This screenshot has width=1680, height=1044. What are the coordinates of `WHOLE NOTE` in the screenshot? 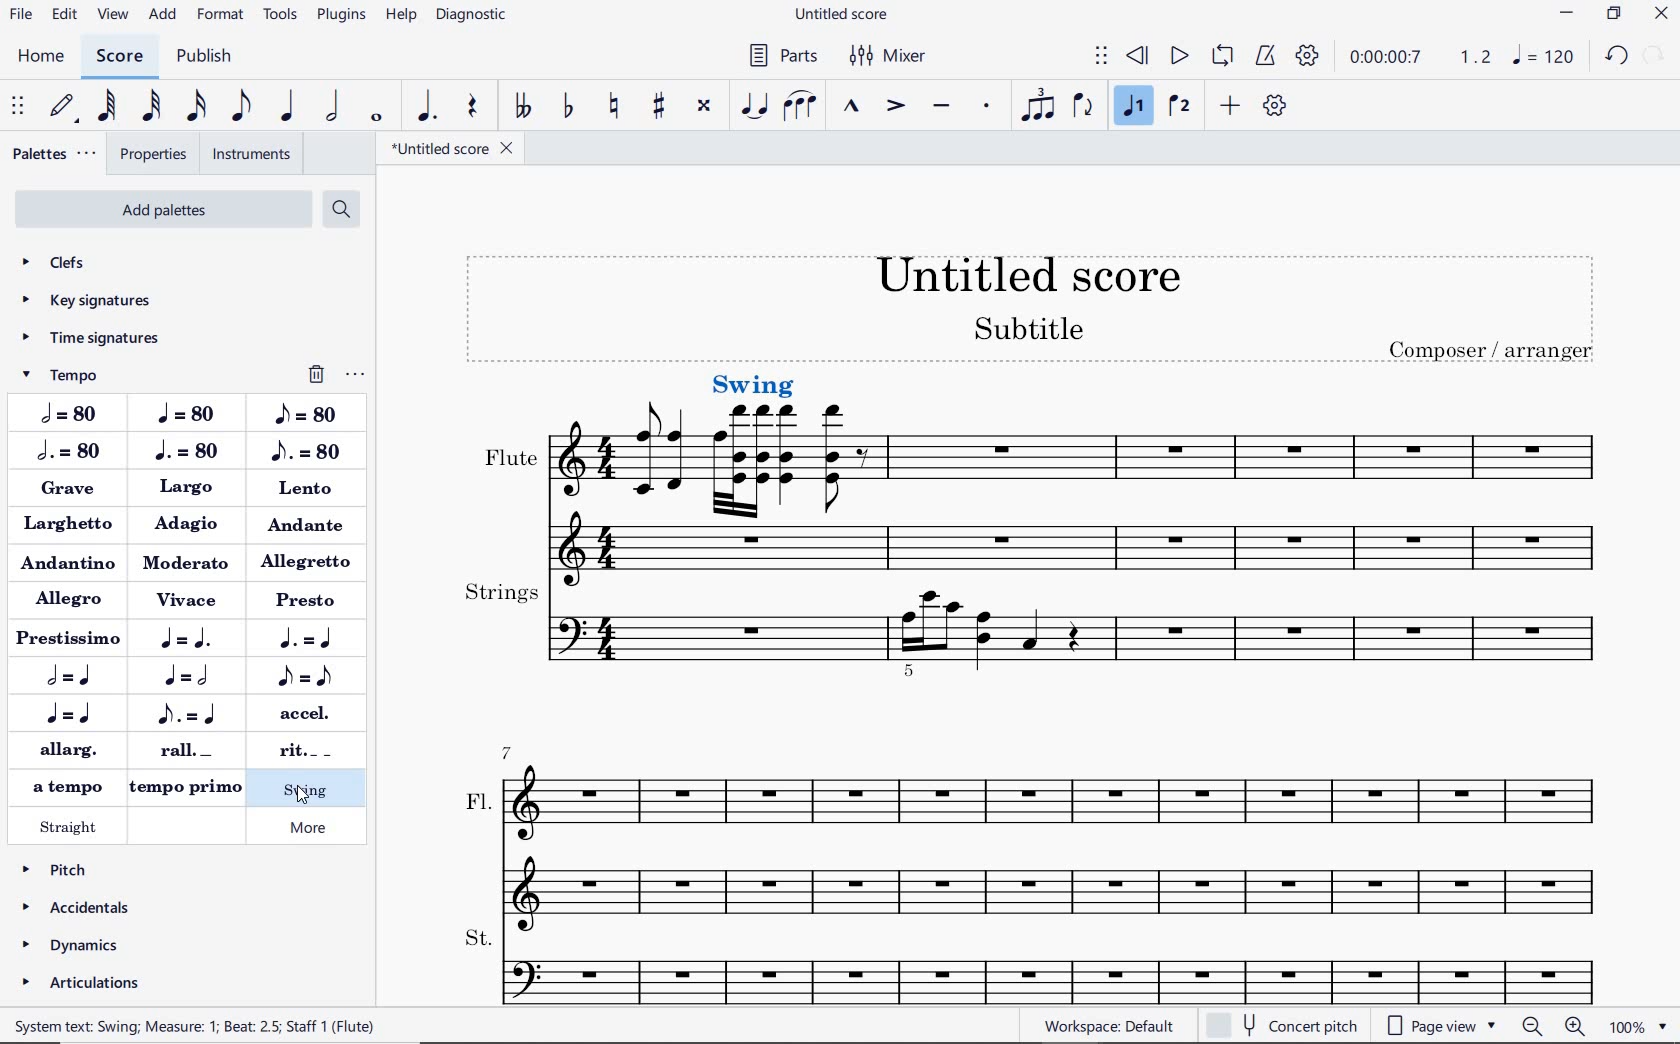 It's located at (377, 116).